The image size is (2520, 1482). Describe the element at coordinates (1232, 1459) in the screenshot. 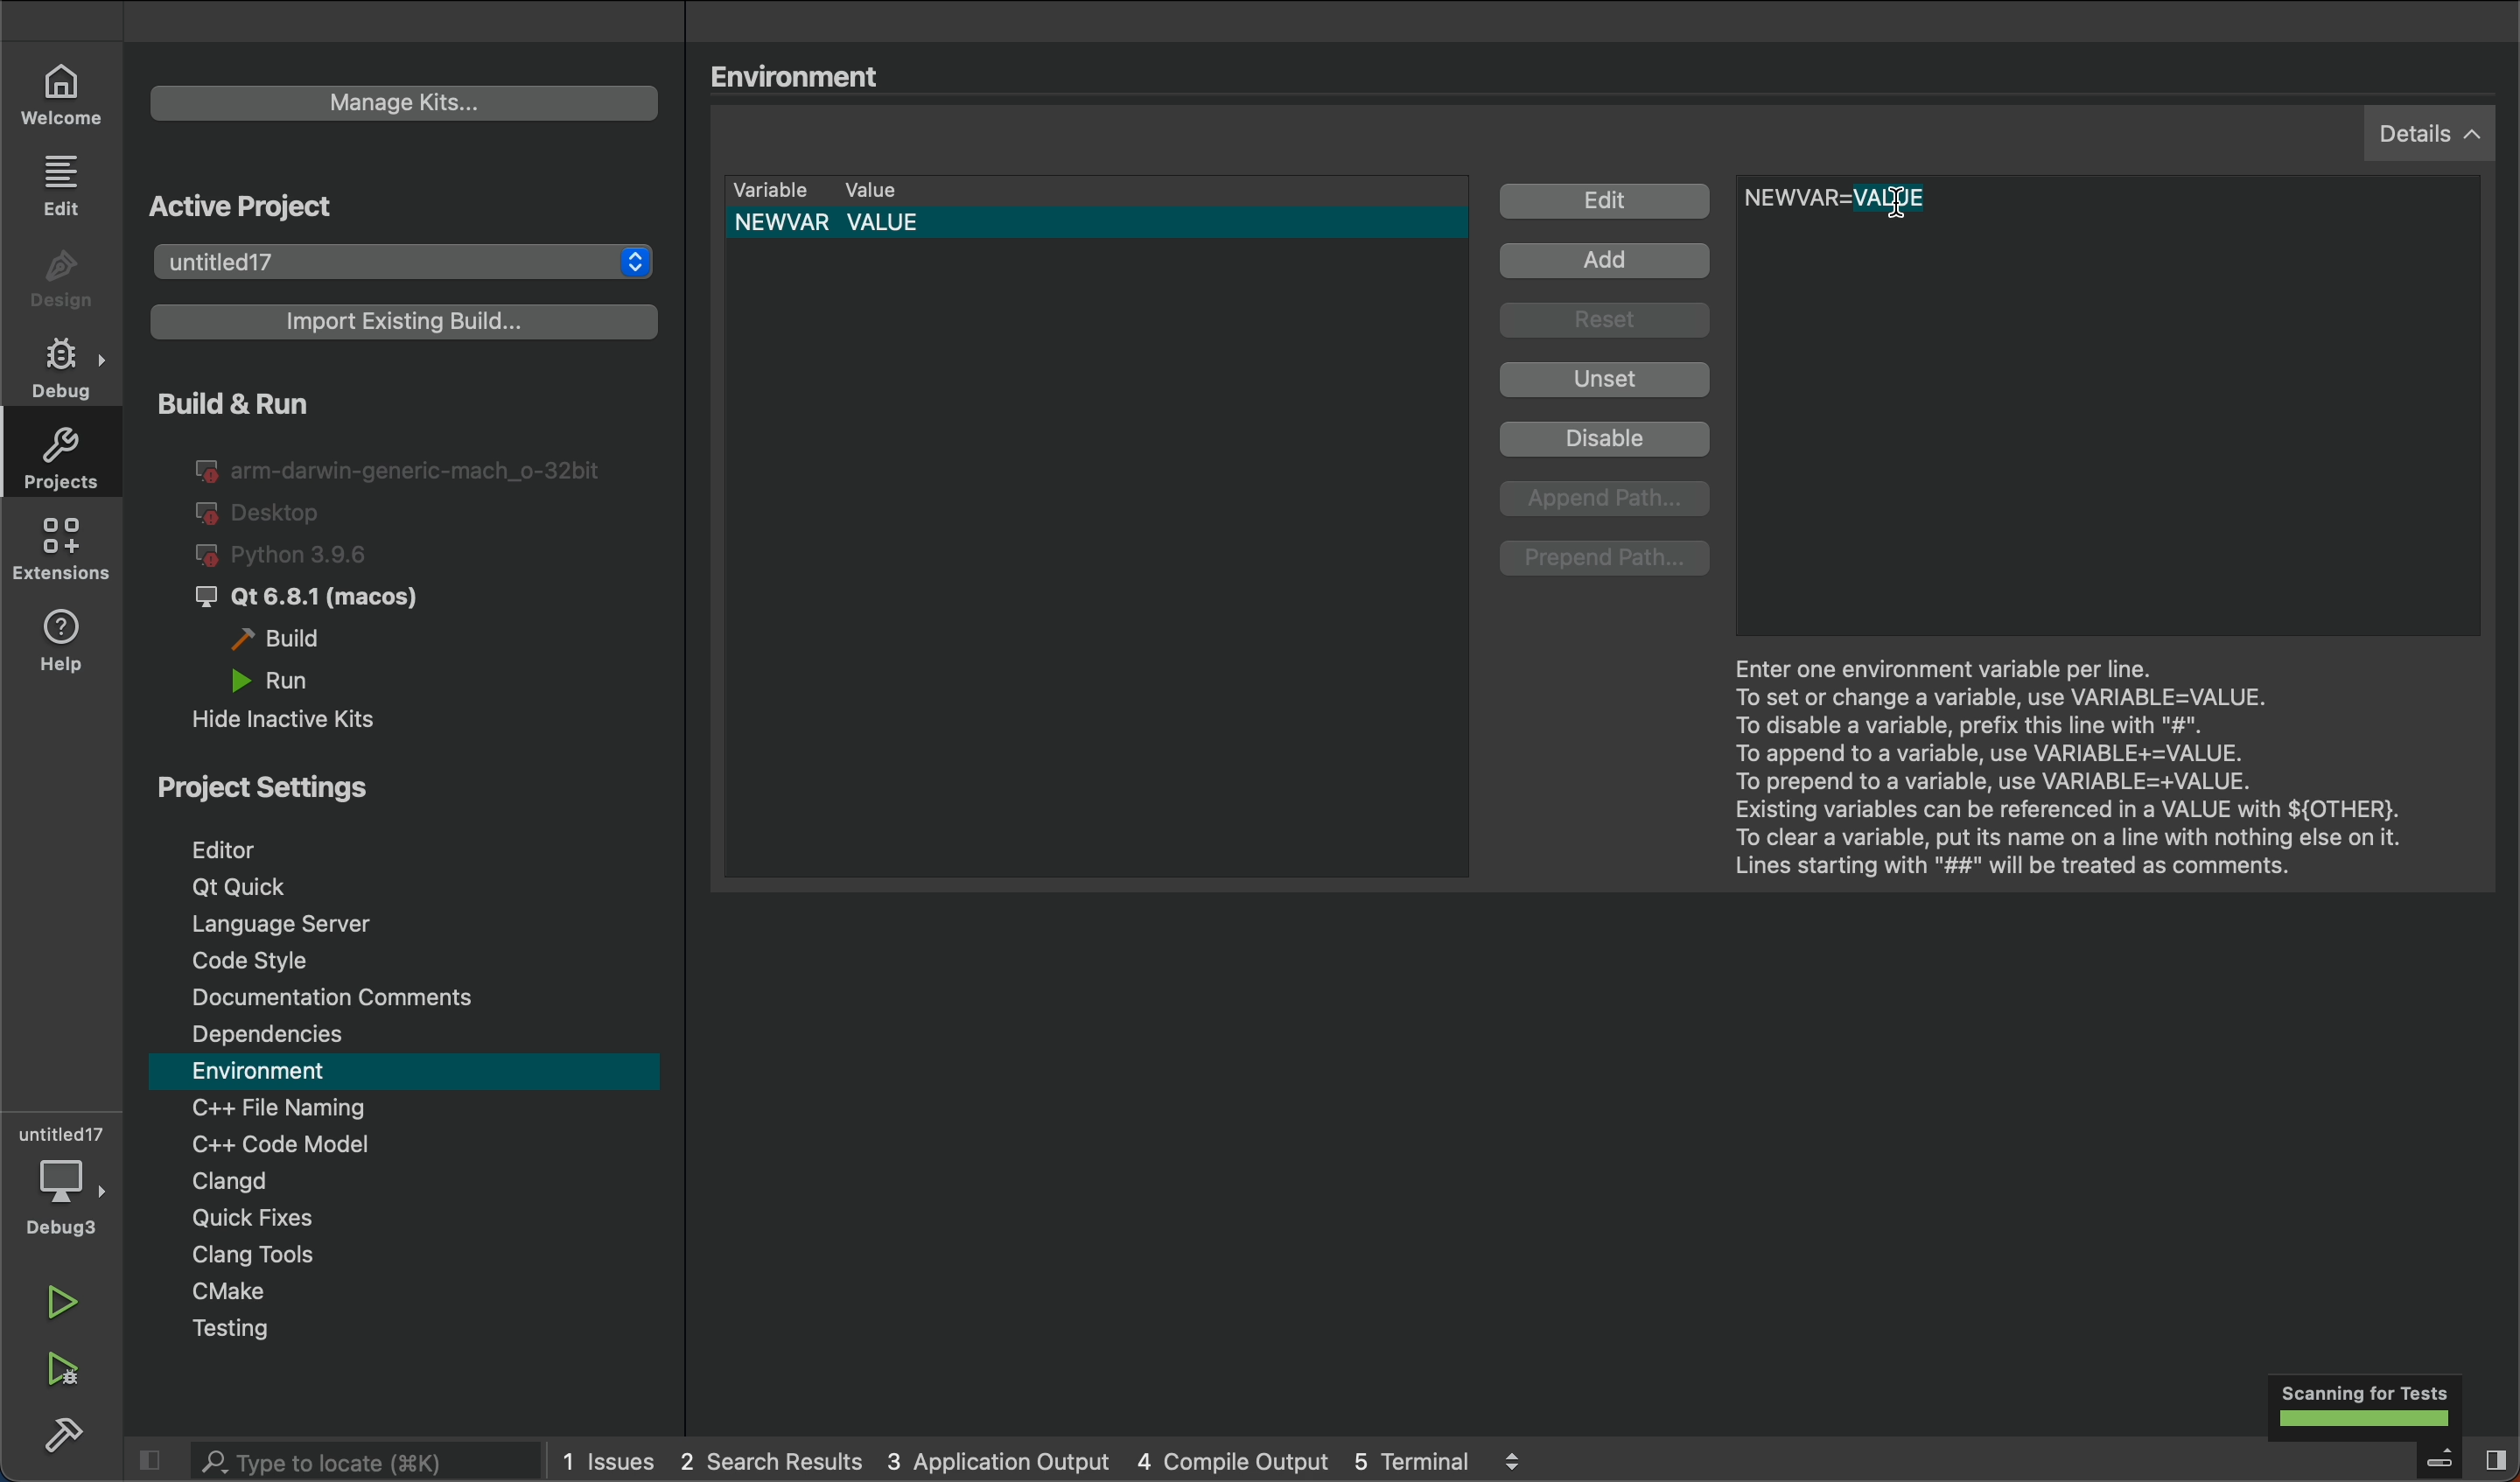

I see `4 compile output` at that location.